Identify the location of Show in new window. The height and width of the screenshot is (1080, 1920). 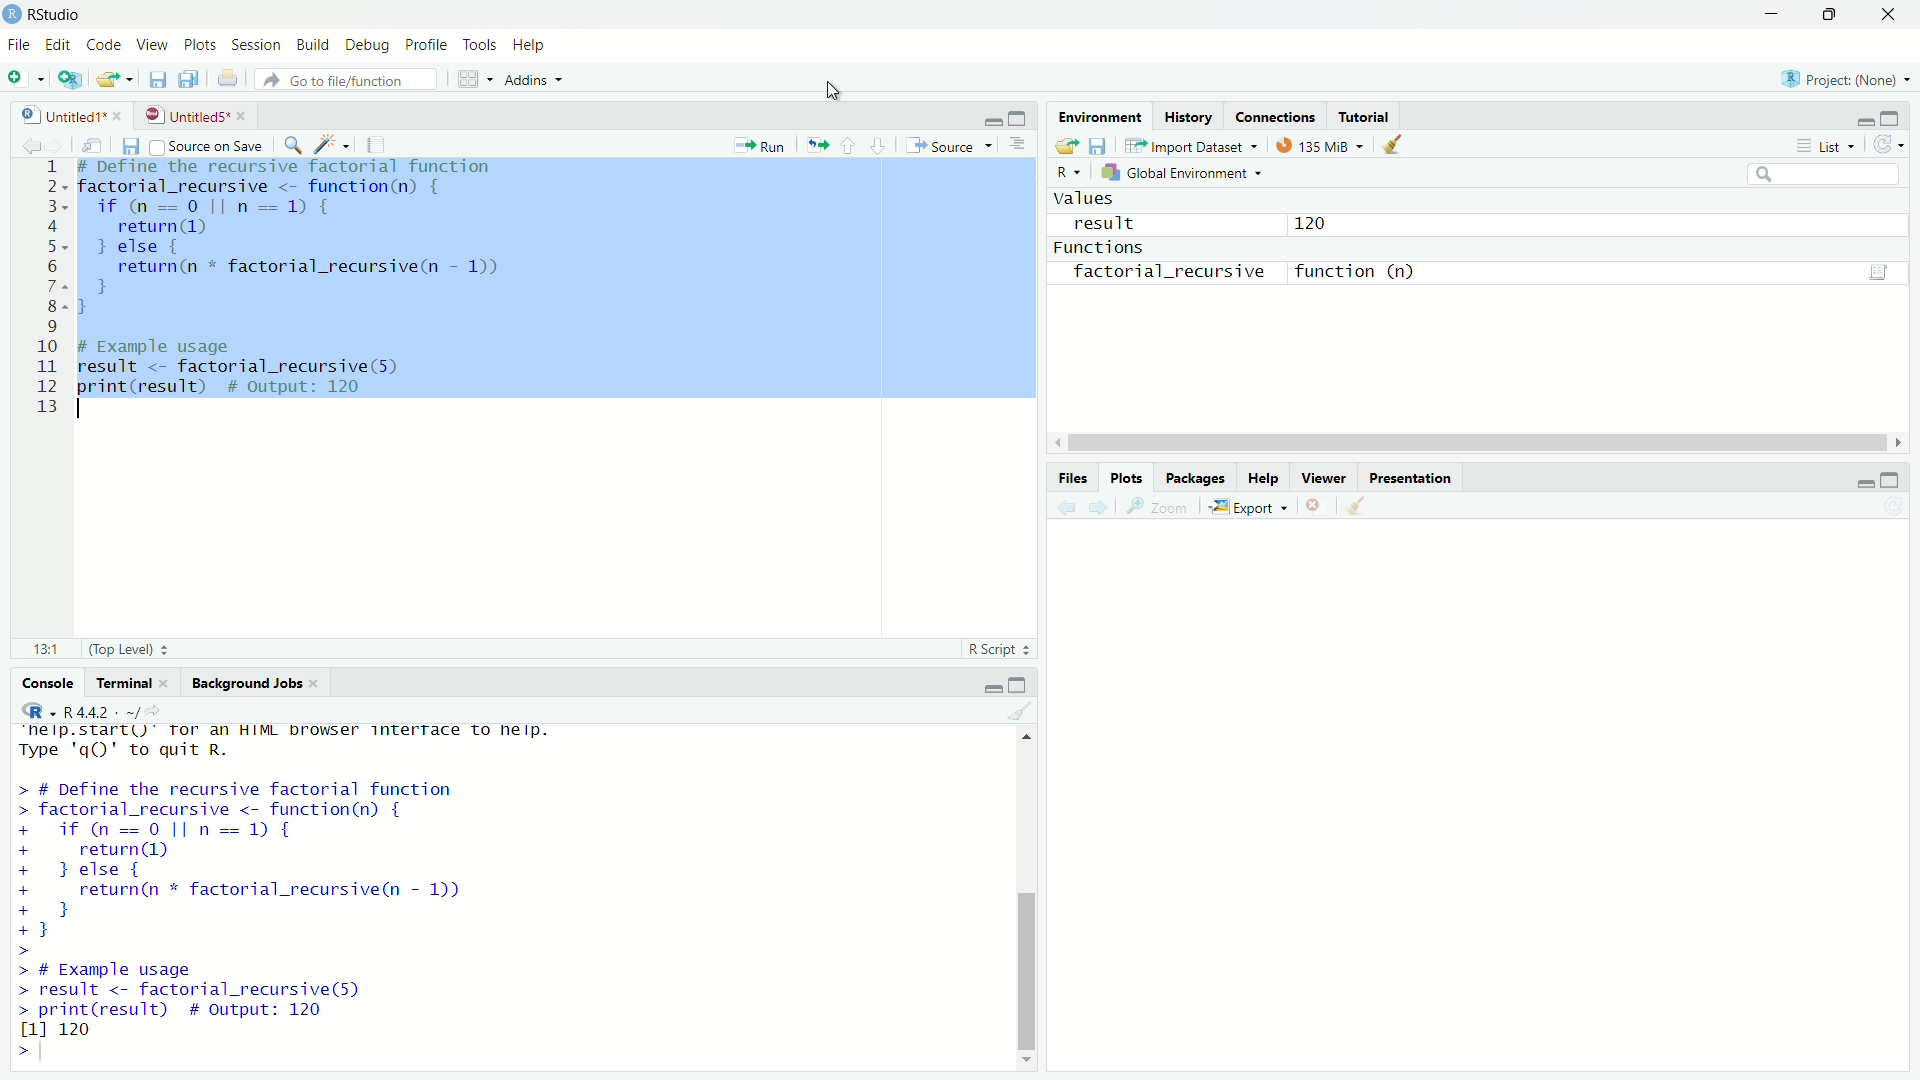
(97, 143).